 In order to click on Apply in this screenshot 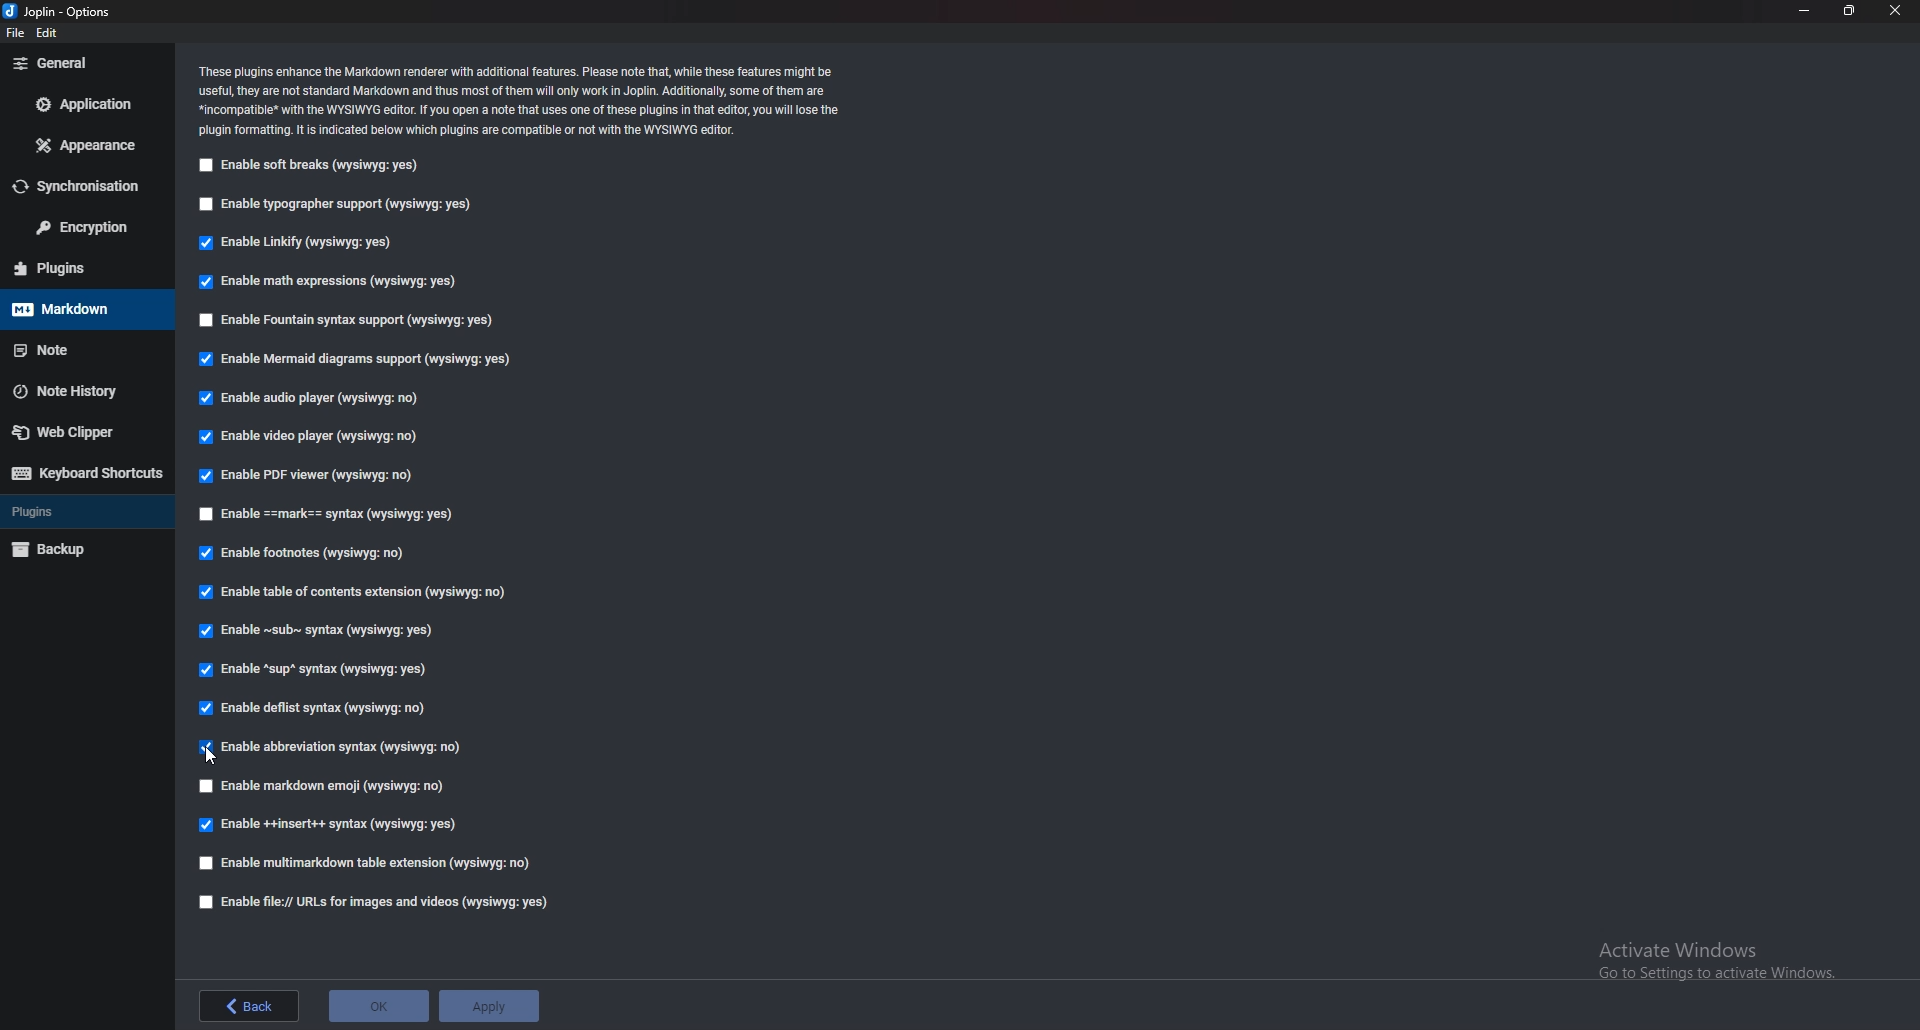, I will do `click(487, 1005)`.